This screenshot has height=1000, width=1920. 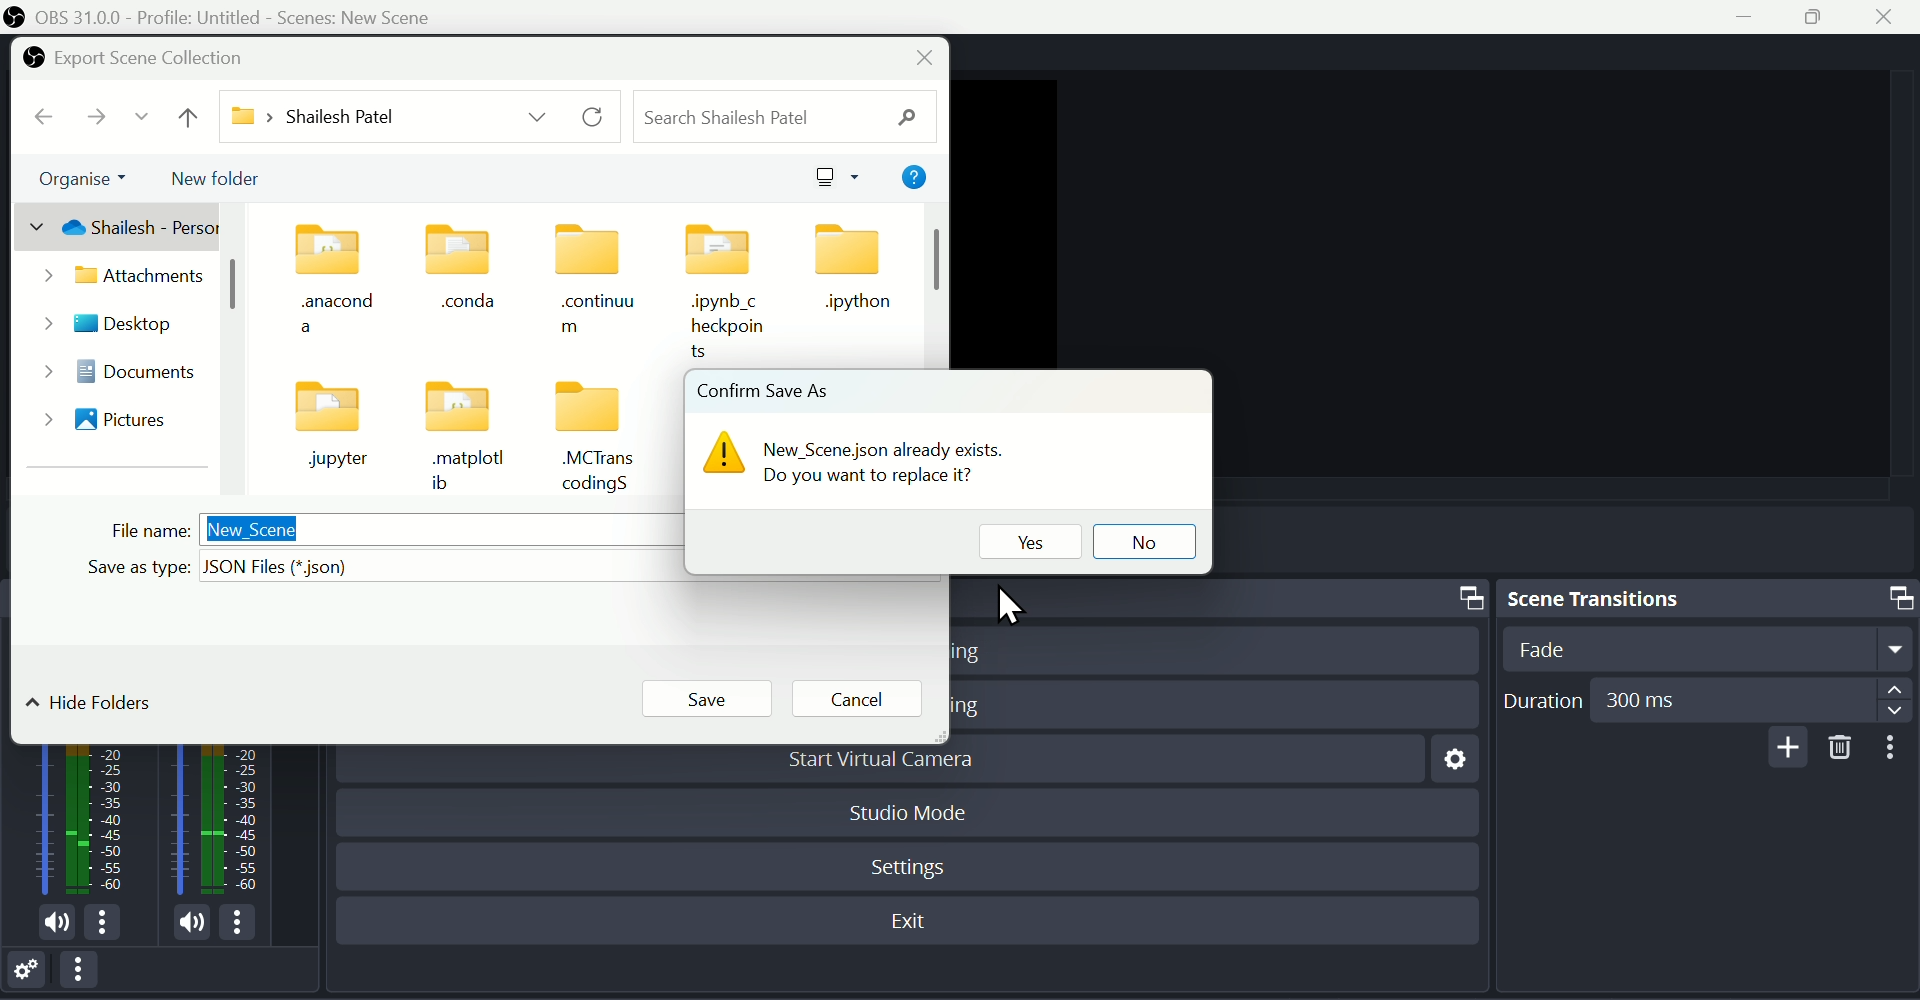 What do you see at coordinates (1705, 699) in the screenshot?
I see `Durations` at bounding box center [1705, 699].